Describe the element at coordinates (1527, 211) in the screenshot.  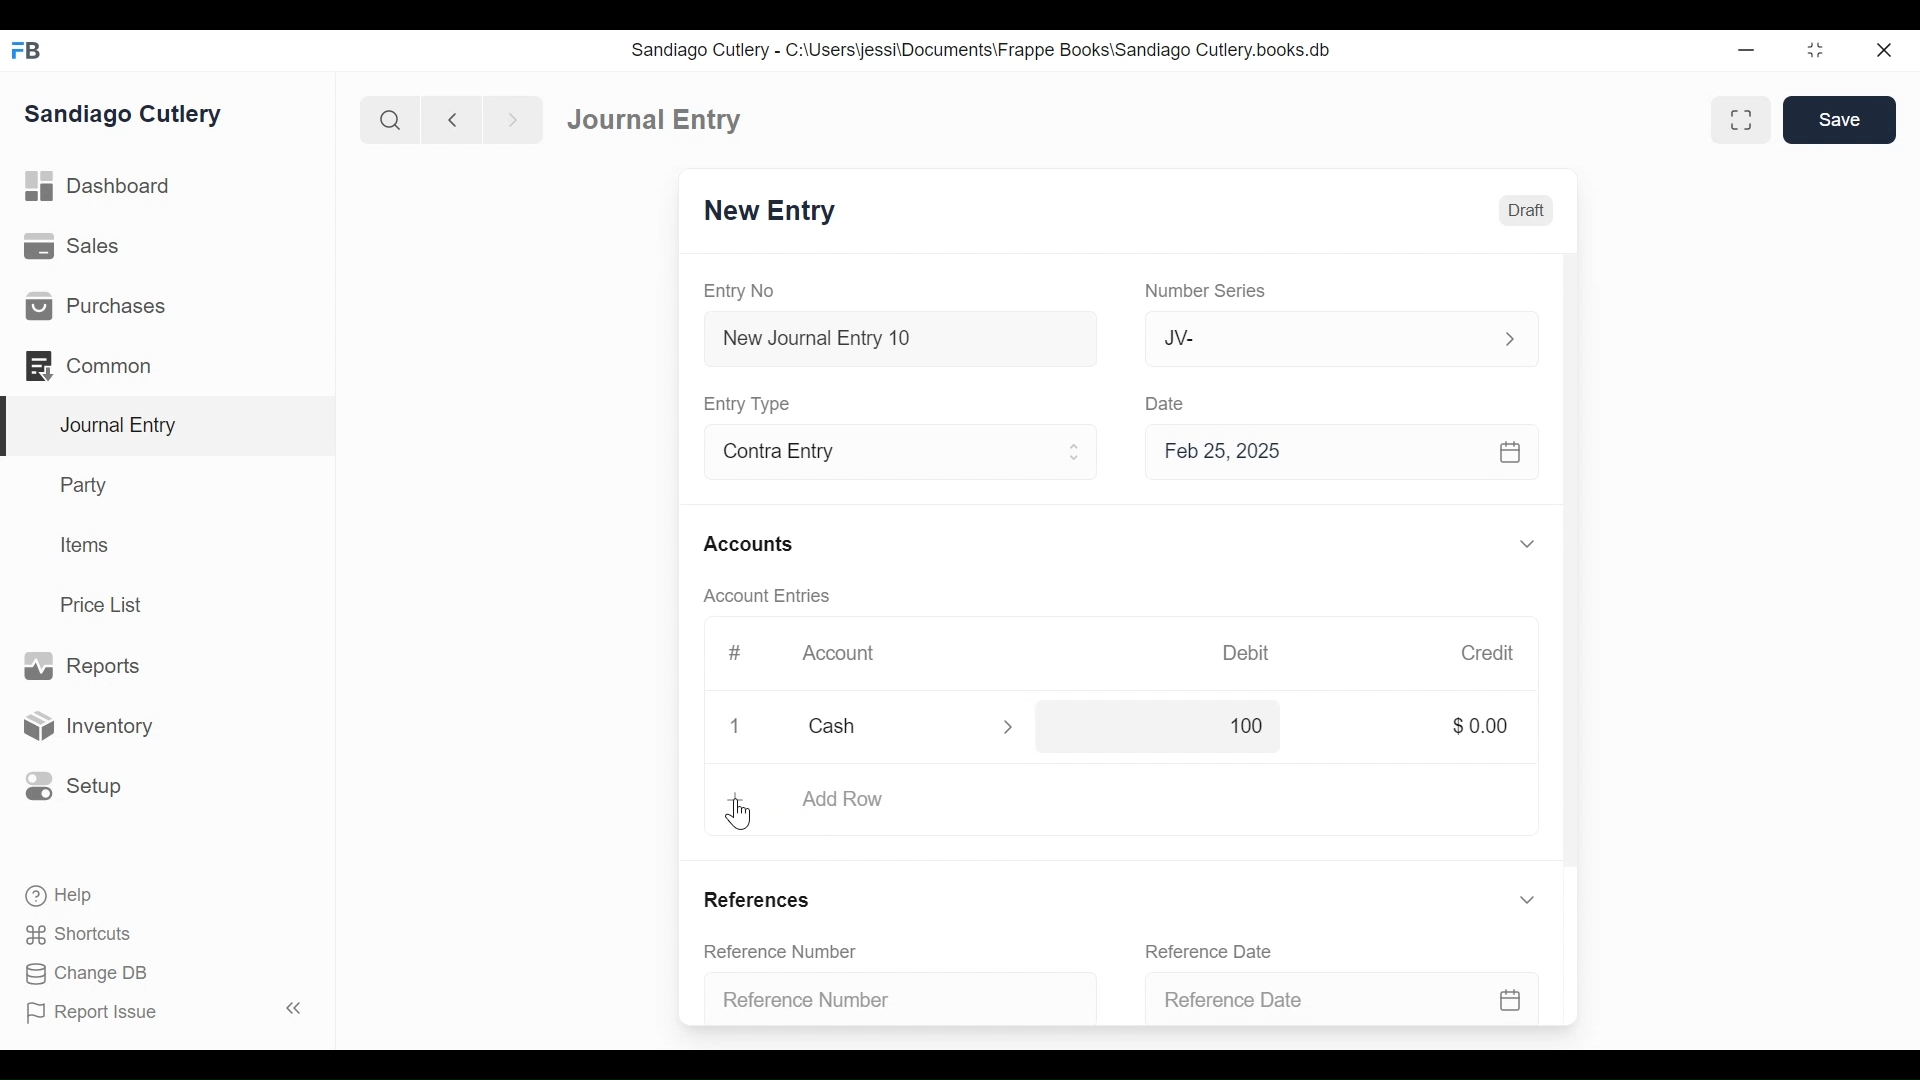
I see `Draft` at that location.